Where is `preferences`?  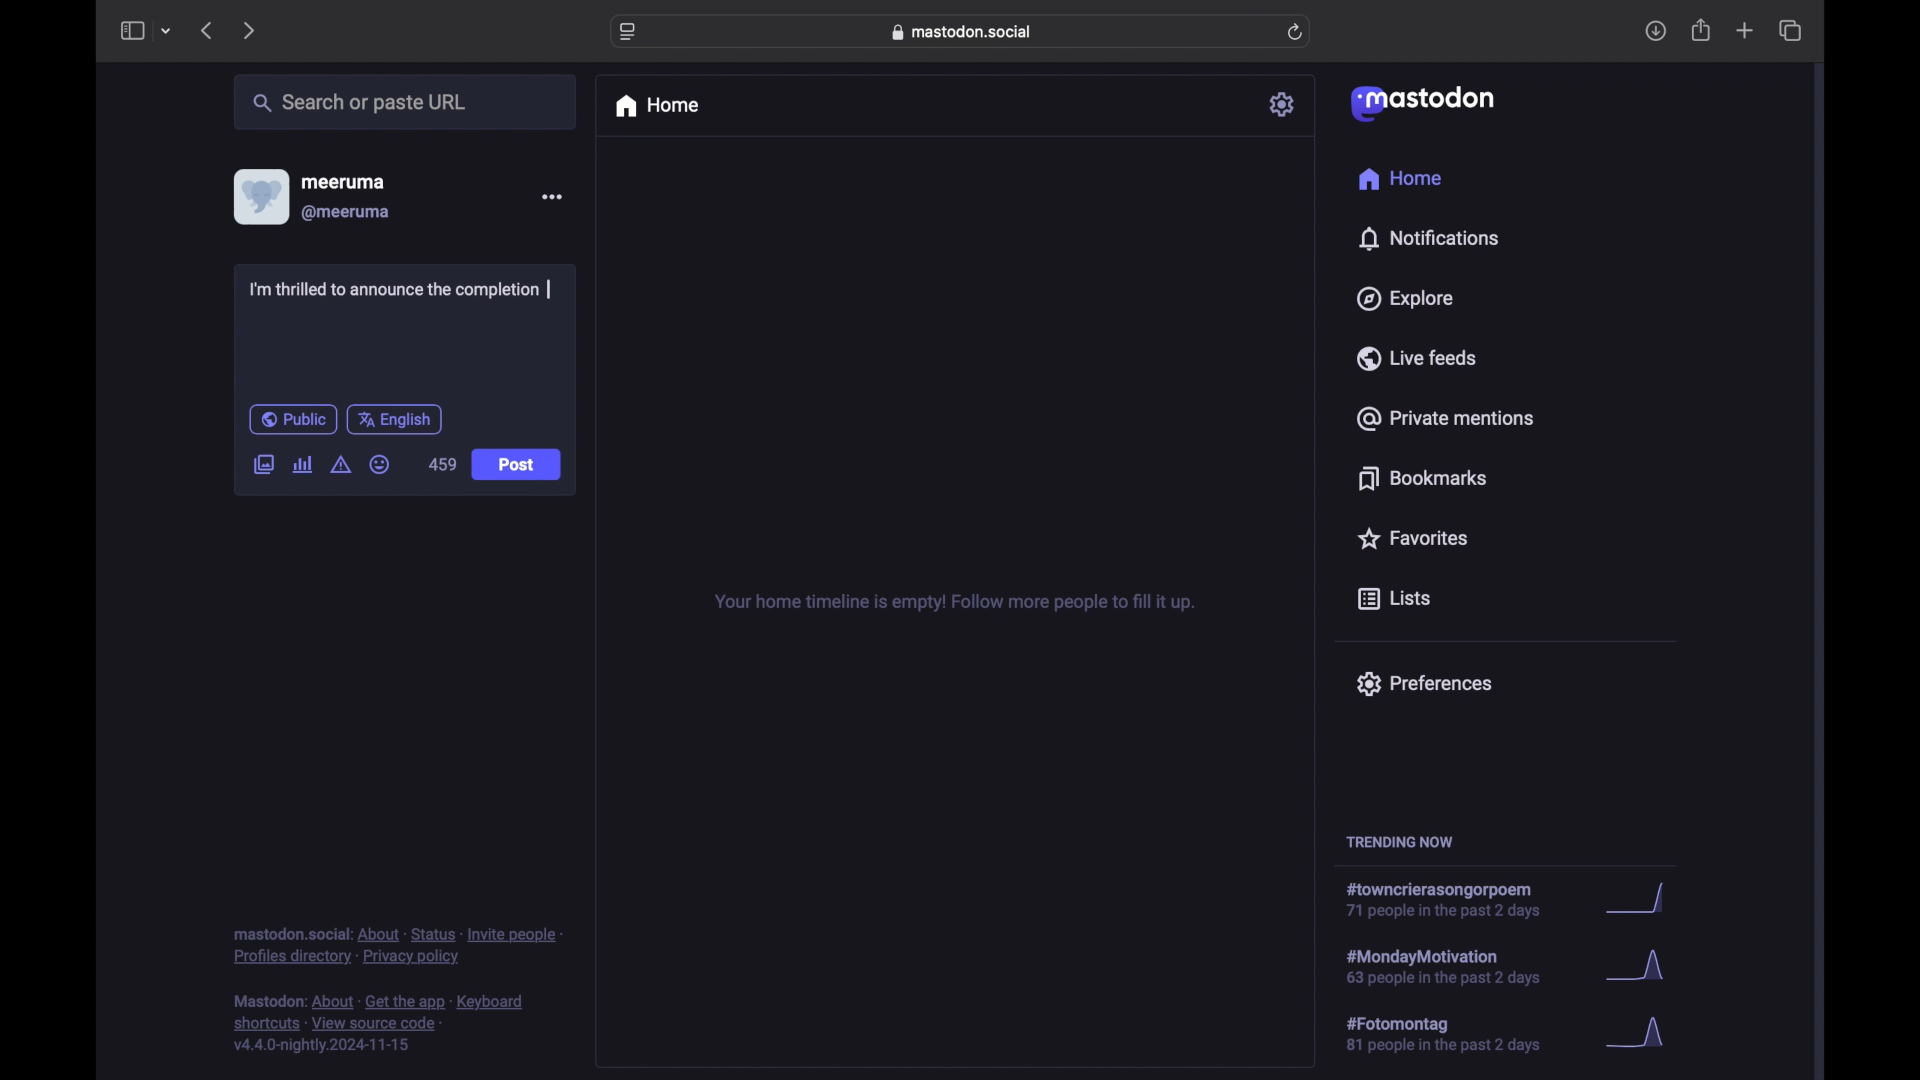
preferences is located at coordinates (1424, 684).